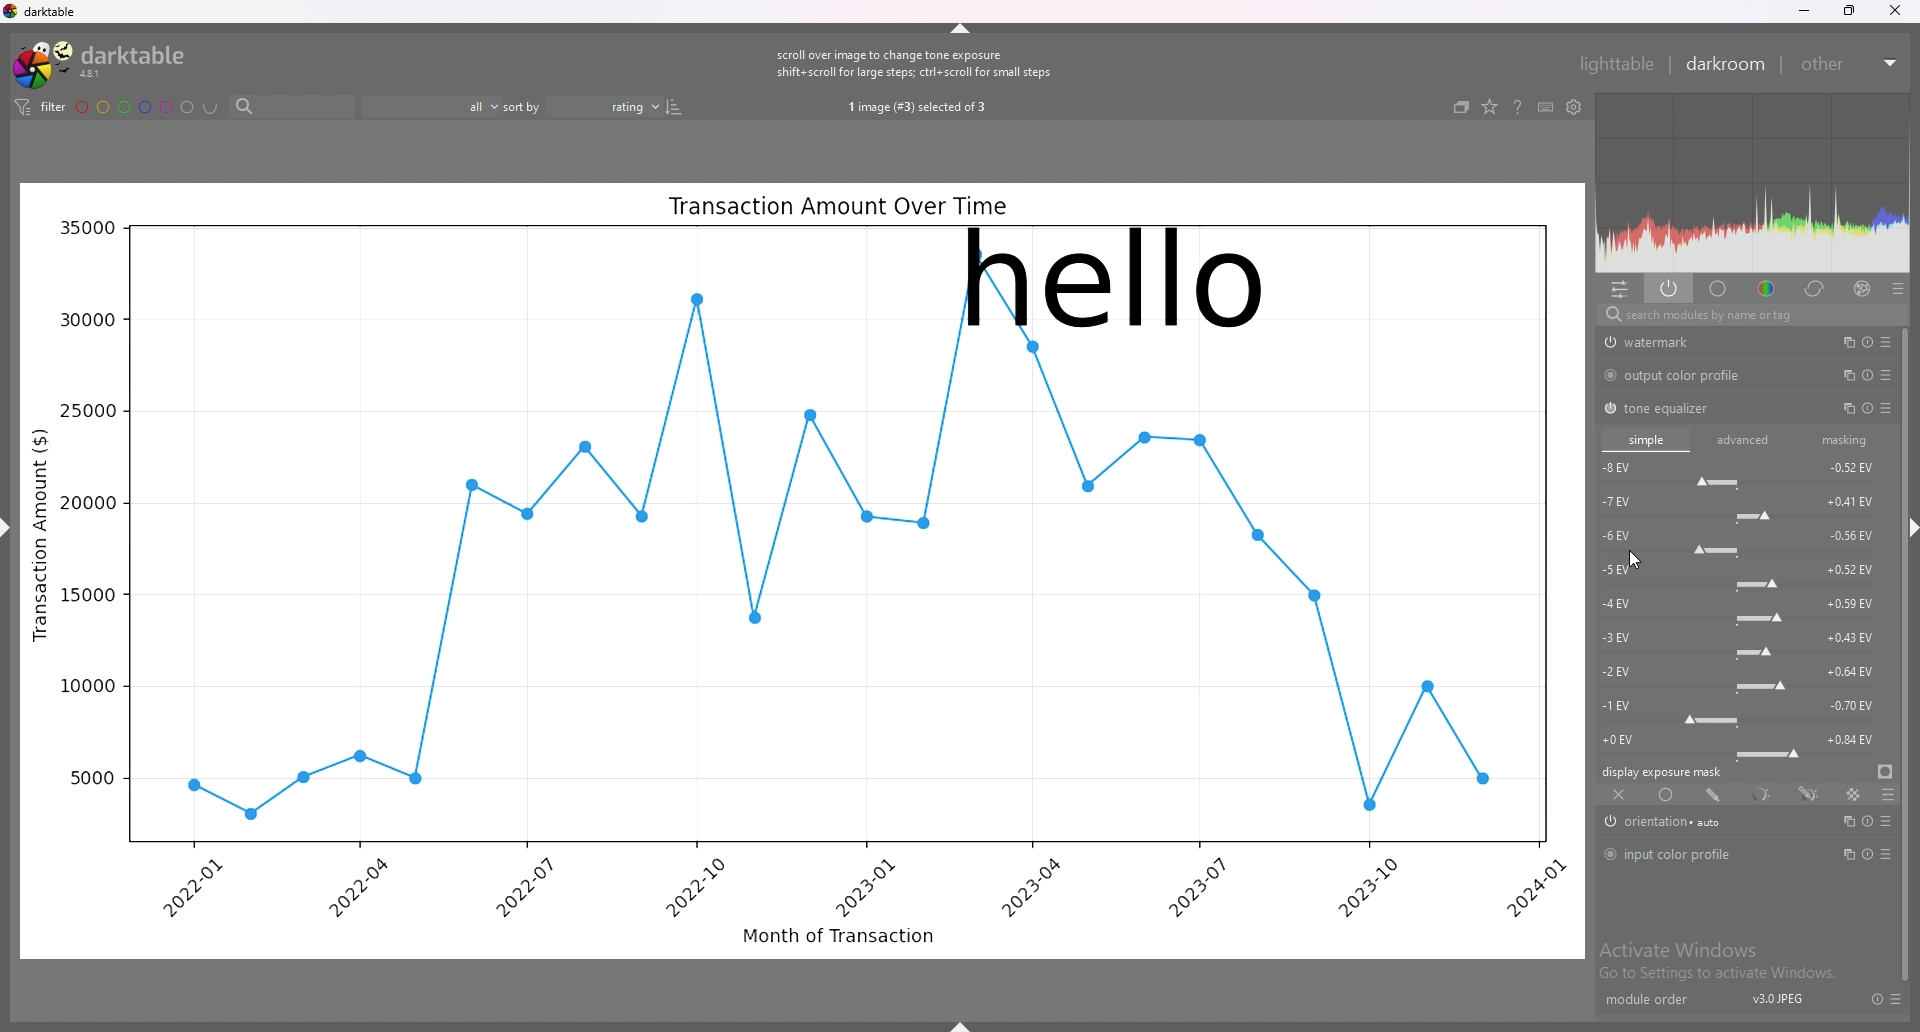  Describe the element at coordinates (1031, 886) in the screenshot. I see `2023-04` at that location.